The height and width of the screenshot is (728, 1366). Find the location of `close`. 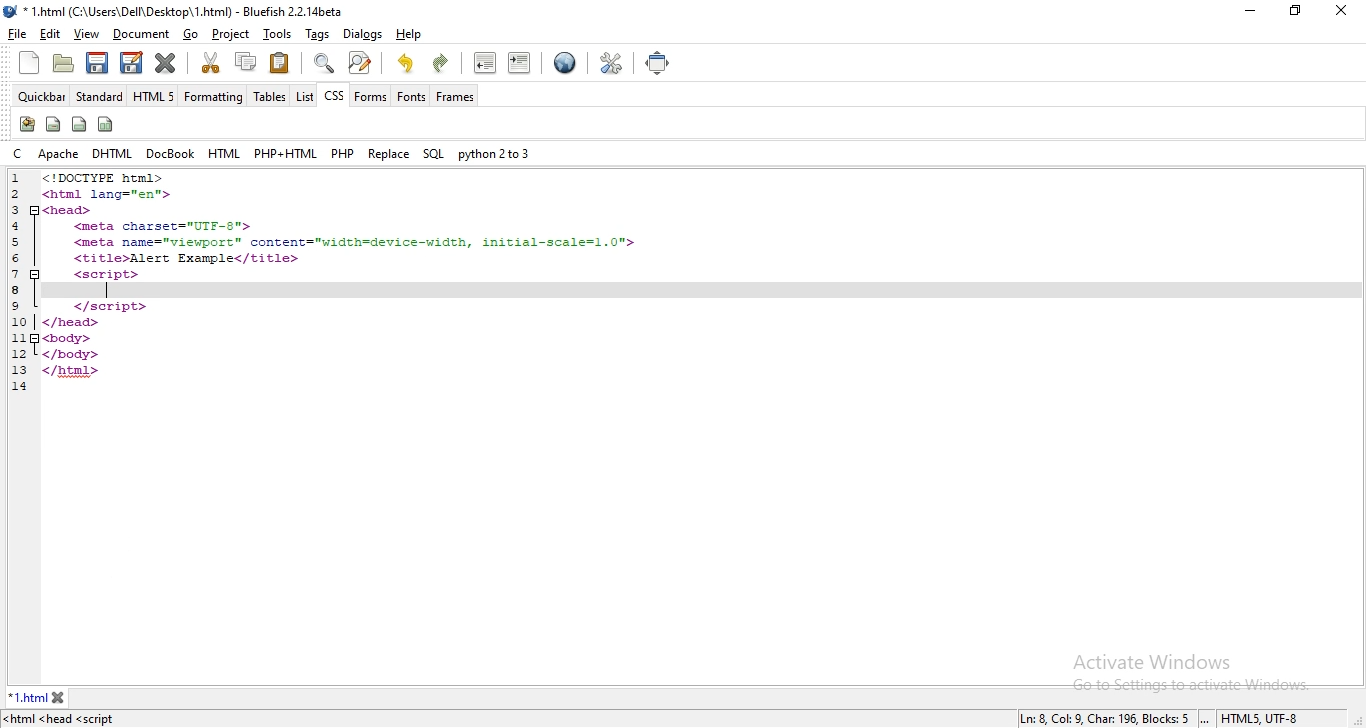

close is located at coordinates (164, 63).